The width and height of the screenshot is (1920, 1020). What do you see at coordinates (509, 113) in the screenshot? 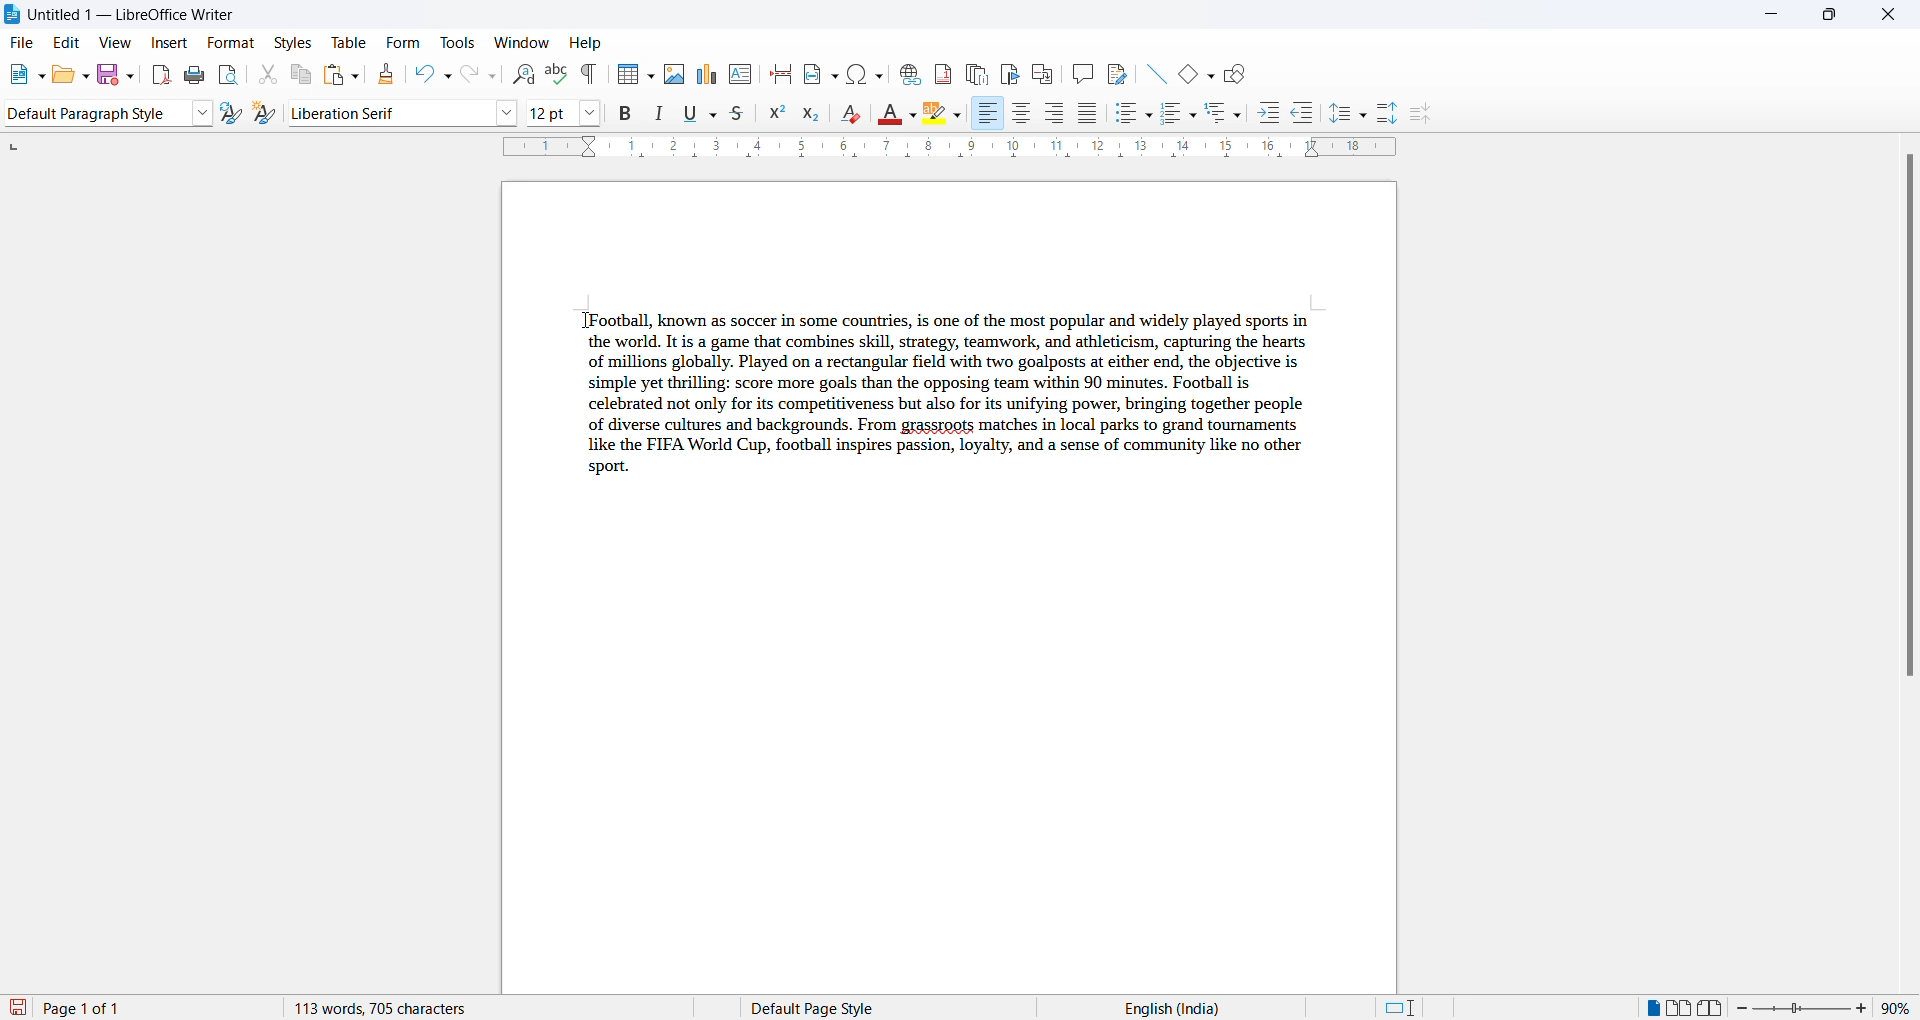
I see `font options` at bounding box center [509, 113].